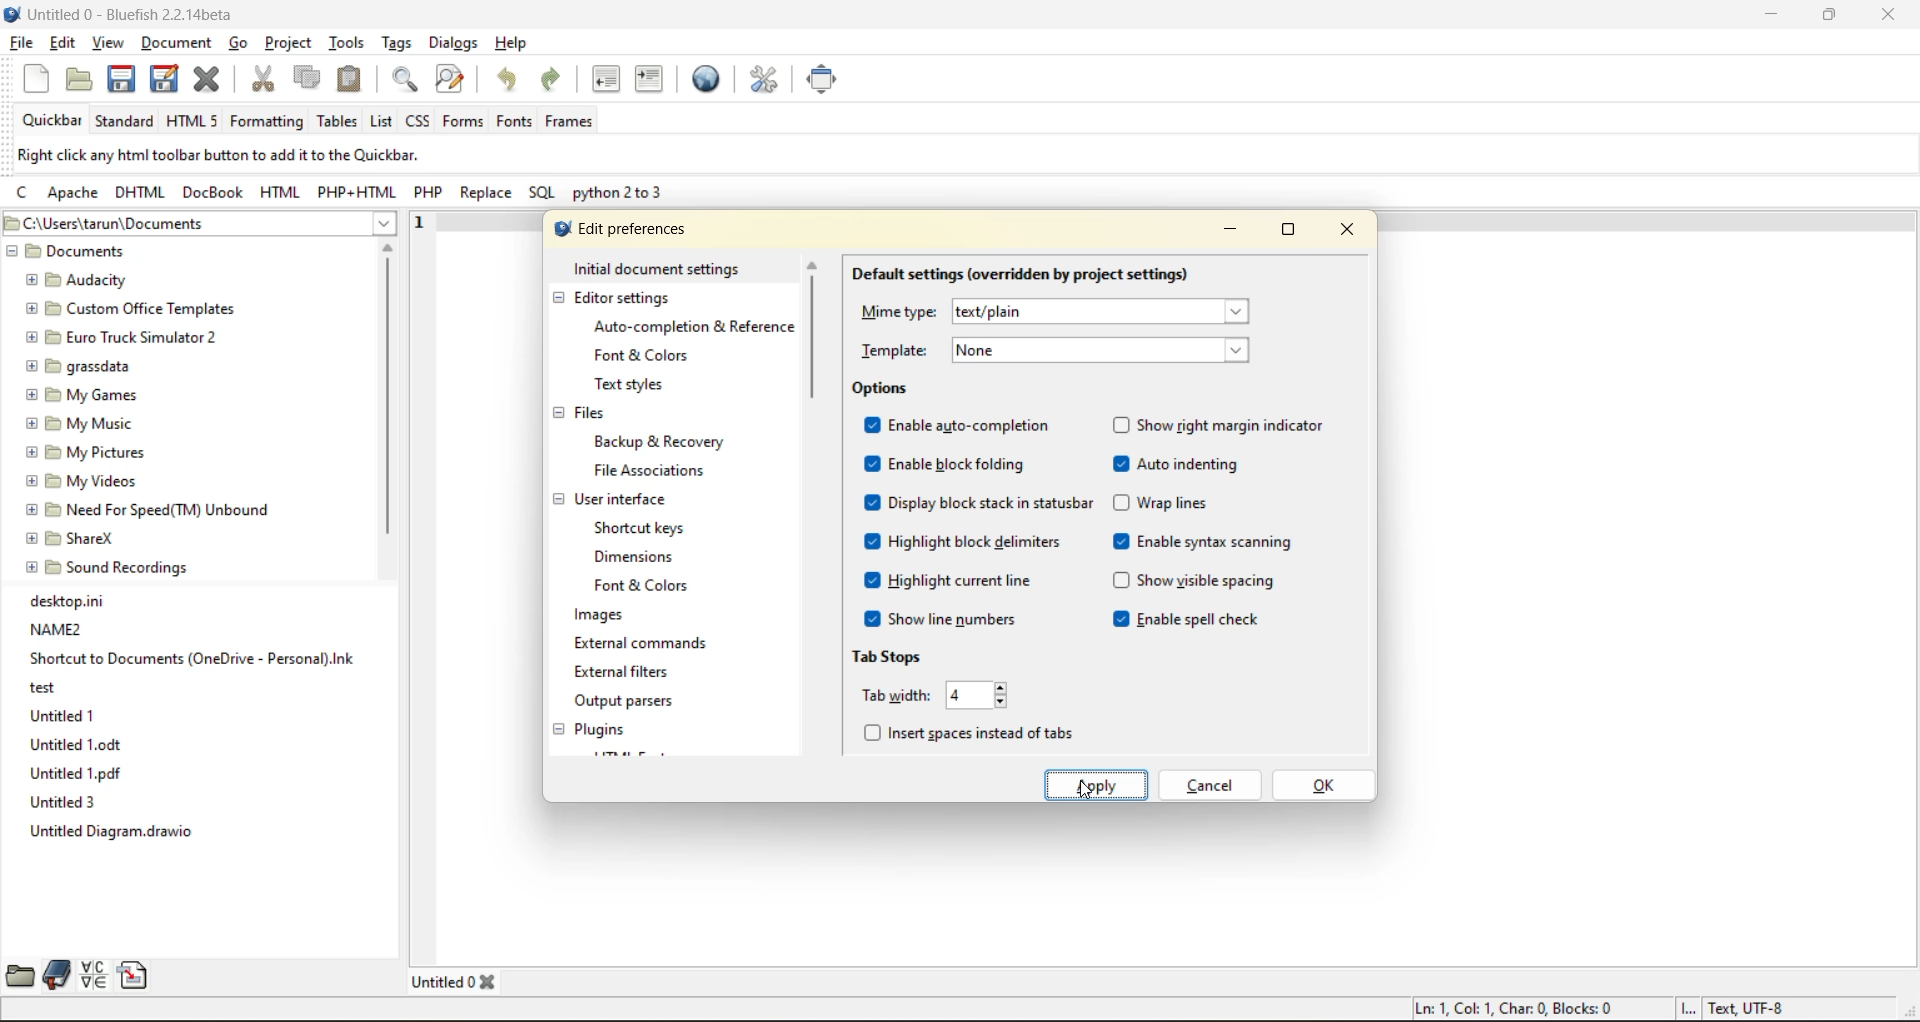 This screenshot has width=1920, height=1022. I want to click on file location, so click(198, 225).